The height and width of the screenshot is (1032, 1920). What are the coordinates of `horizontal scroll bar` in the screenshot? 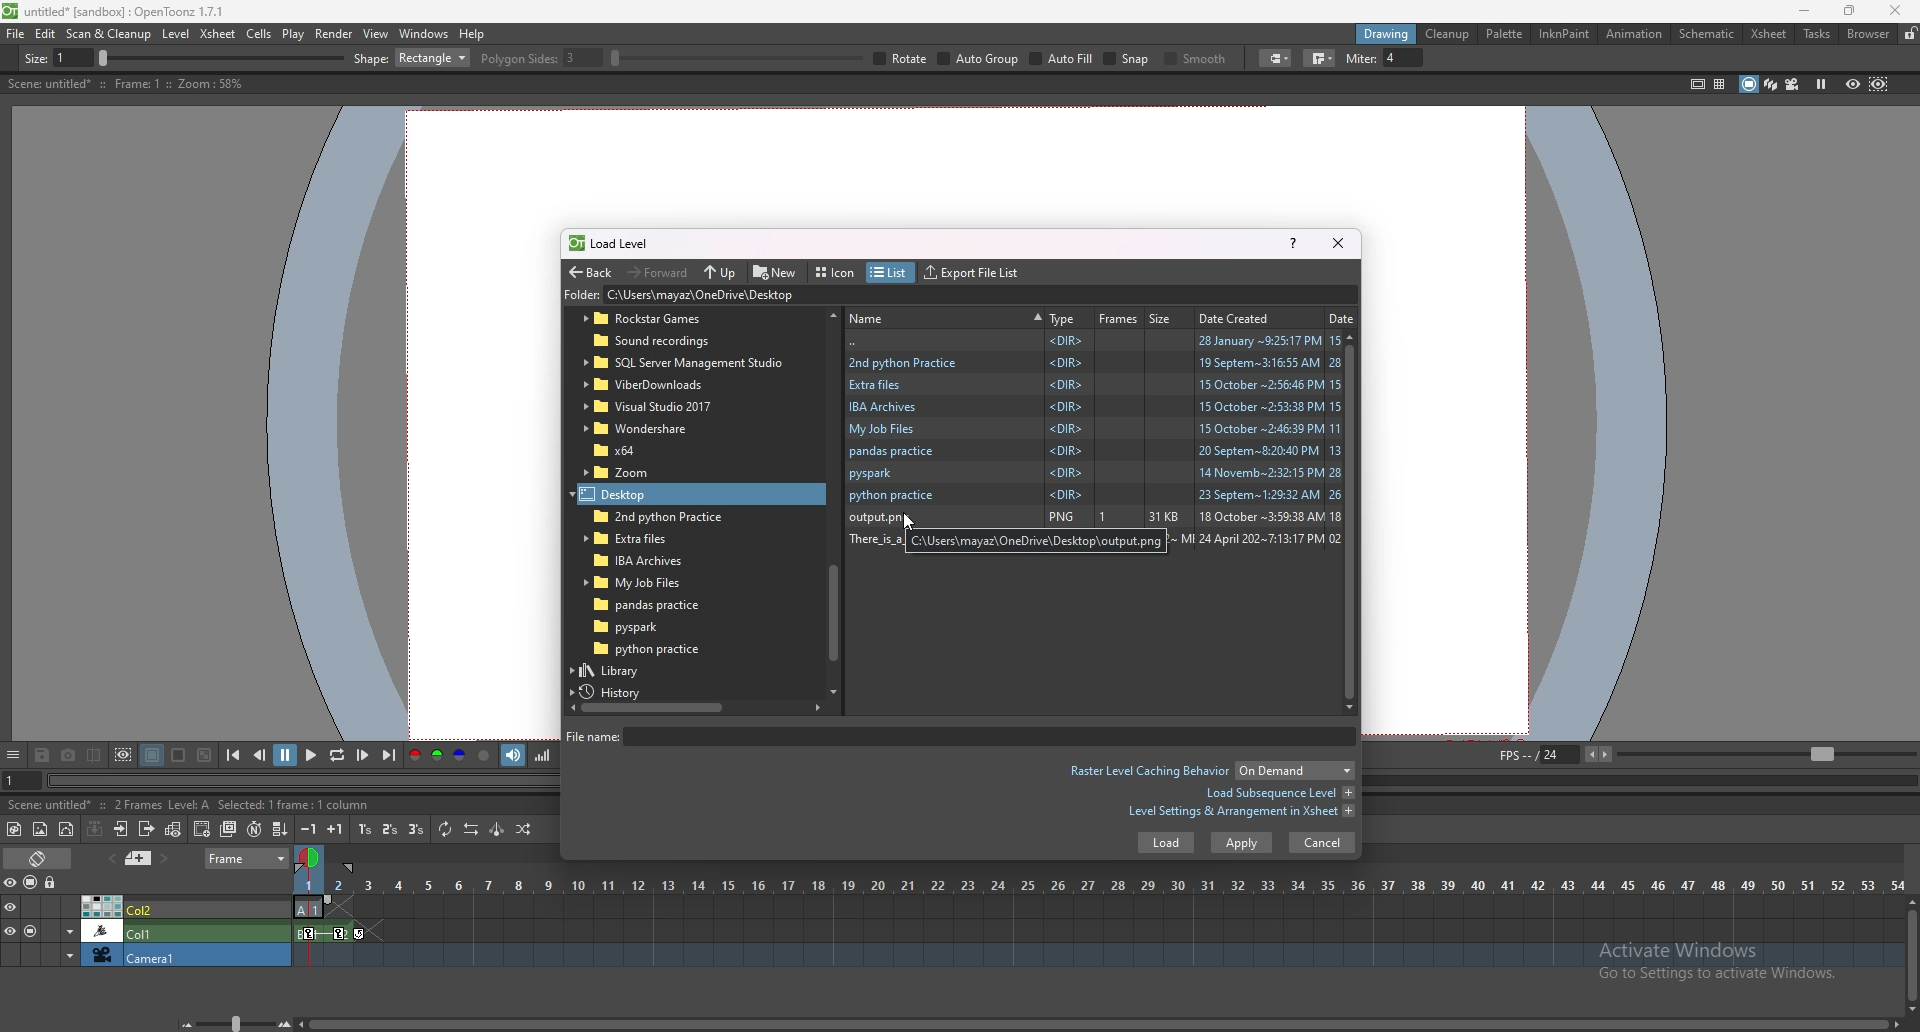 It's located at (833, 500).